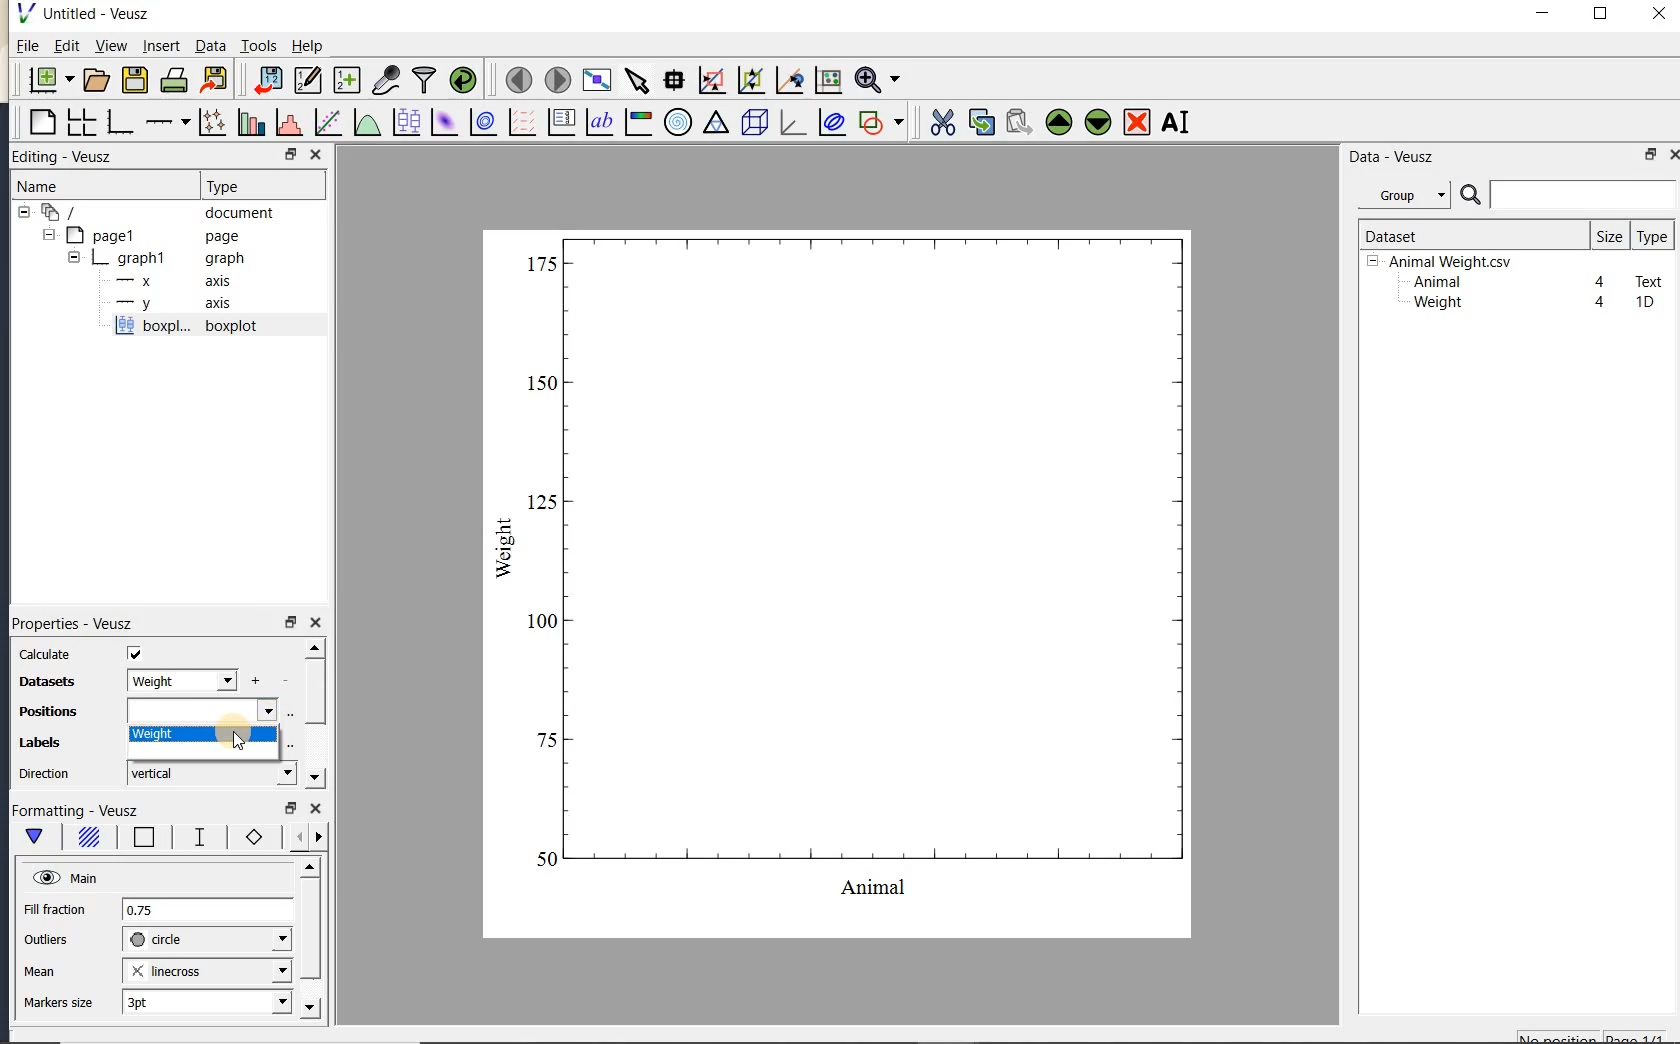  Describe the element at coordinates (80, 122) in the screenshot. I see `arrange graphs in a grid` at that location.